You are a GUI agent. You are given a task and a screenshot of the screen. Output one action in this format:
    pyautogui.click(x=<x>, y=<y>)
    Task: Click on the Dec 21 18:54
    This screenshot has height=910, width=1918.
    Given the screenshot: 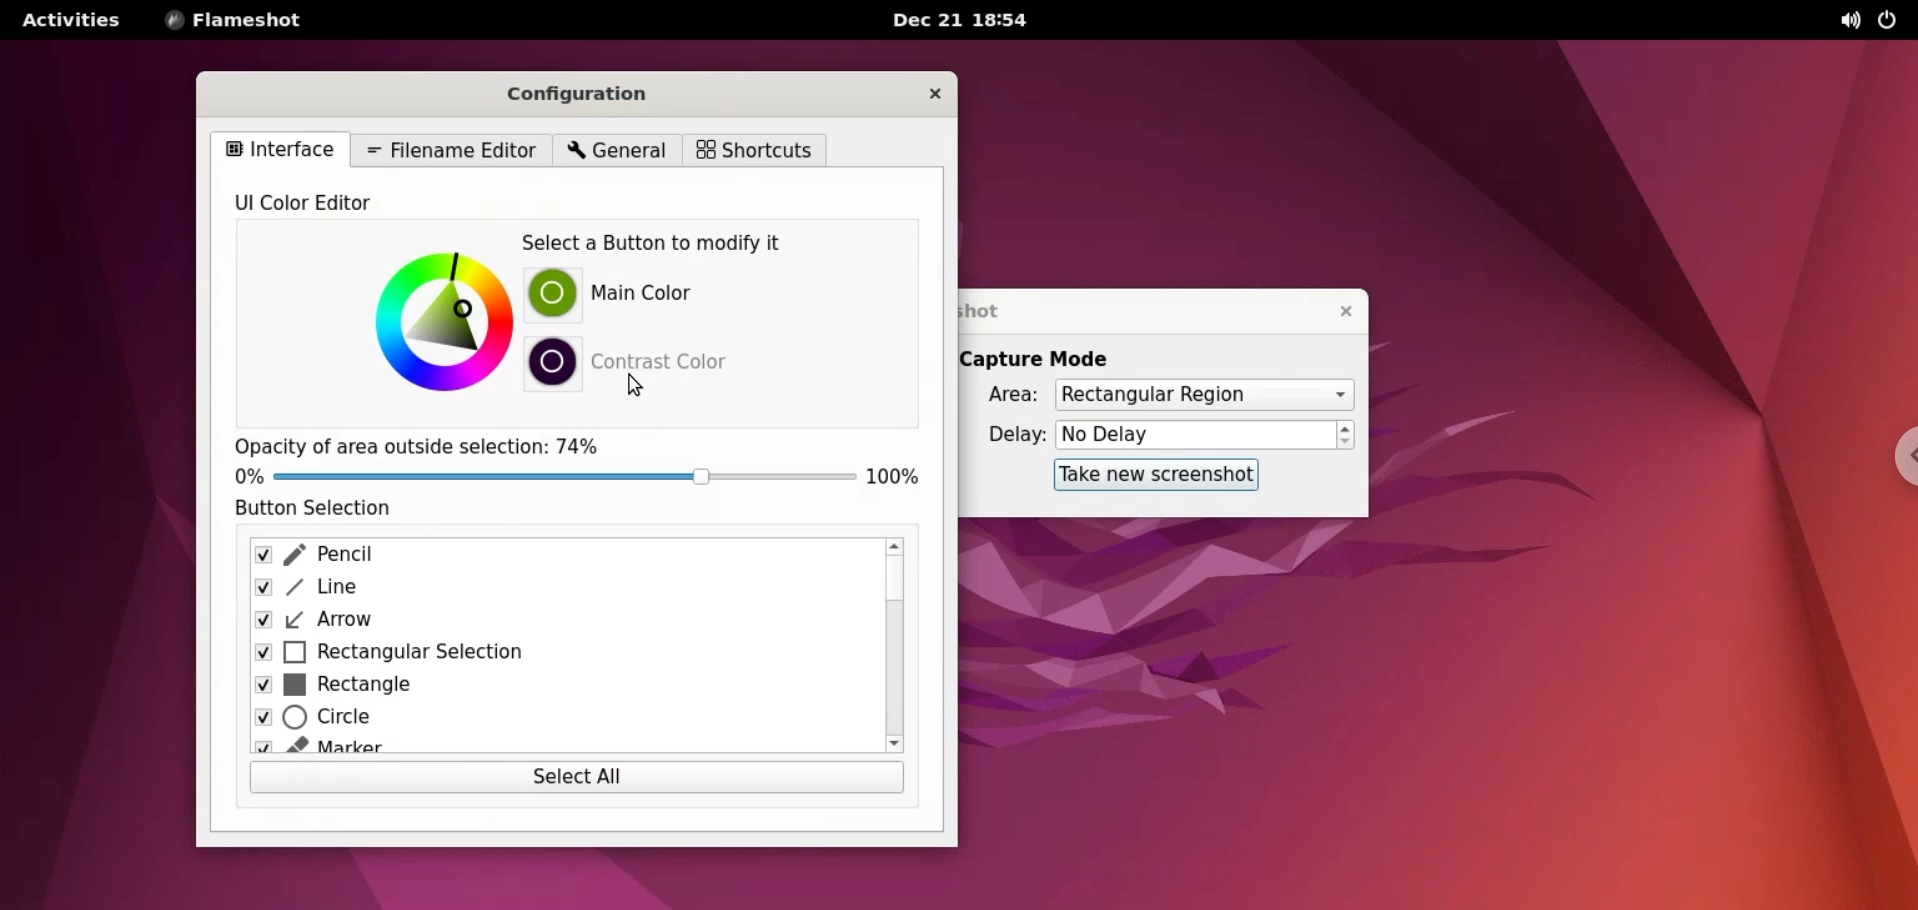 What is the action you would take?
    pyautogui.click(x=969, y=19)
    